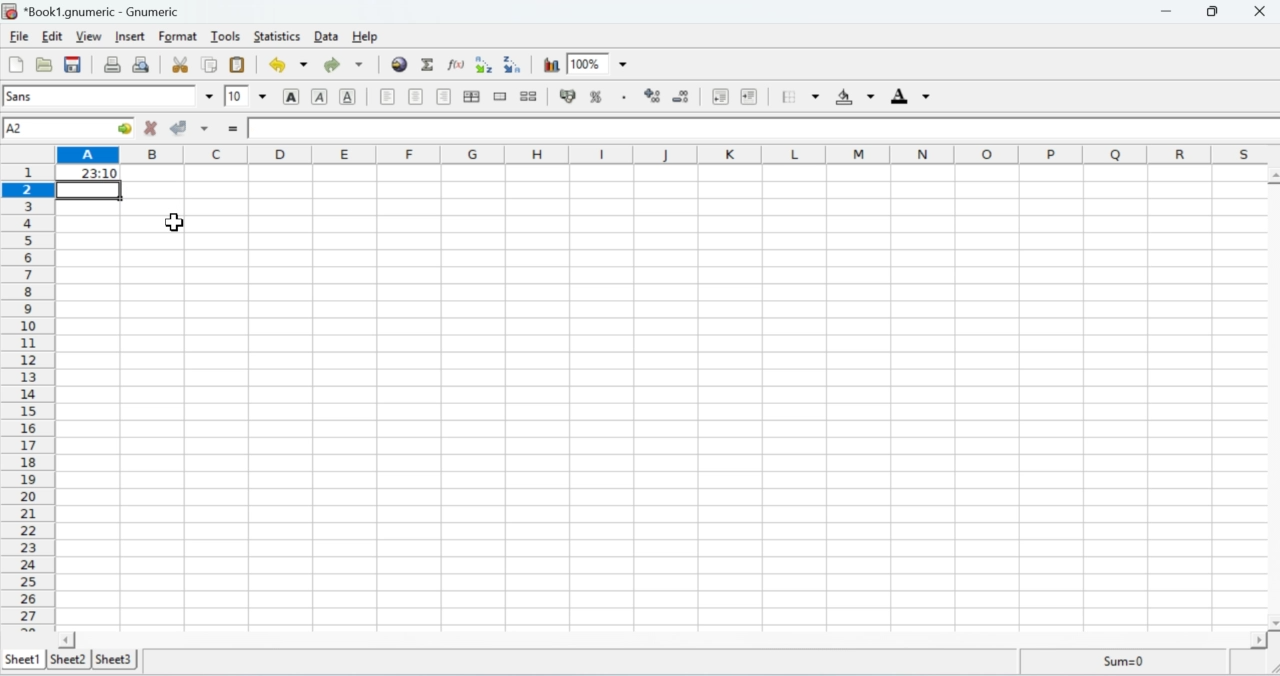 The width and height of the screenshot is (1280, 676). Describe the element at coordinates (720, 96) in the screenshot. I see `Decrease the indent, and align the contents to the left` at that location.